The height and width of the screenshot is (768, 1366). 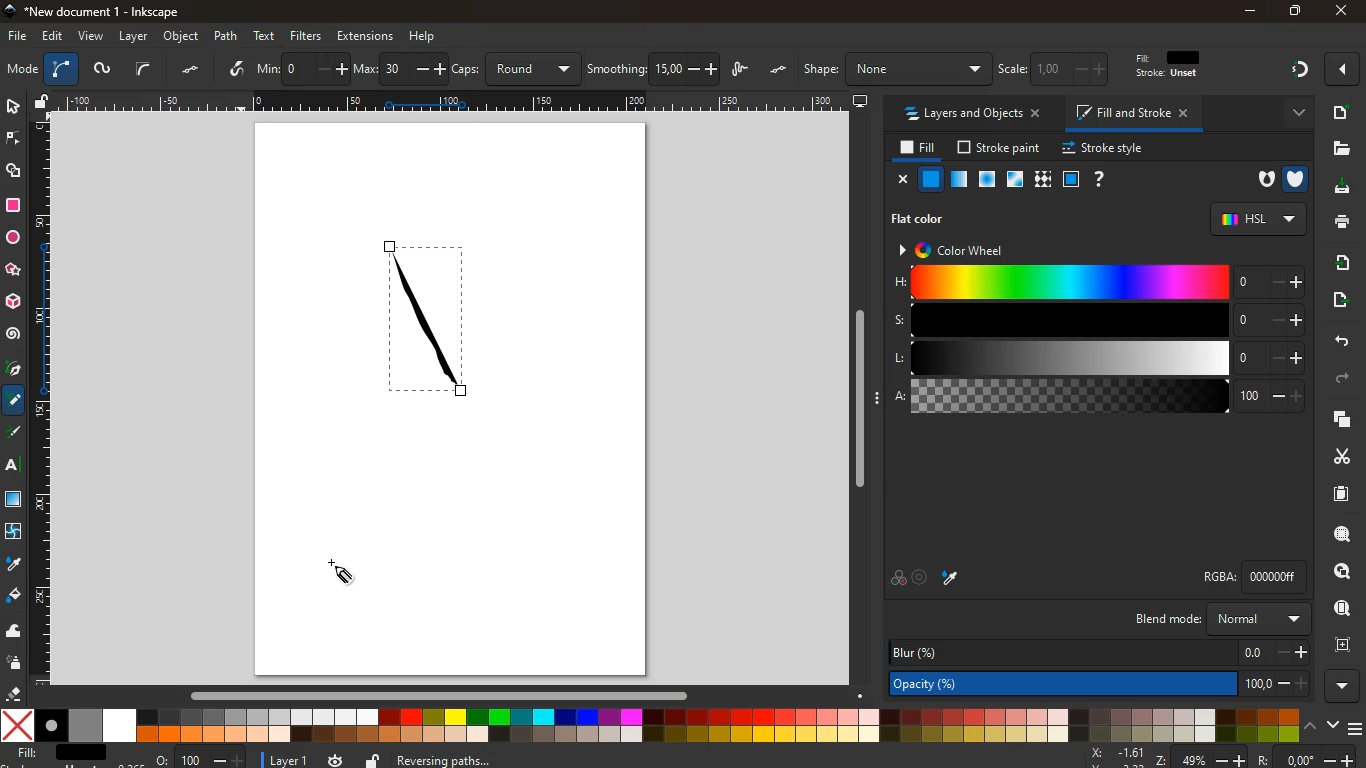 I want to click on print, so click(x=1338, y=221).